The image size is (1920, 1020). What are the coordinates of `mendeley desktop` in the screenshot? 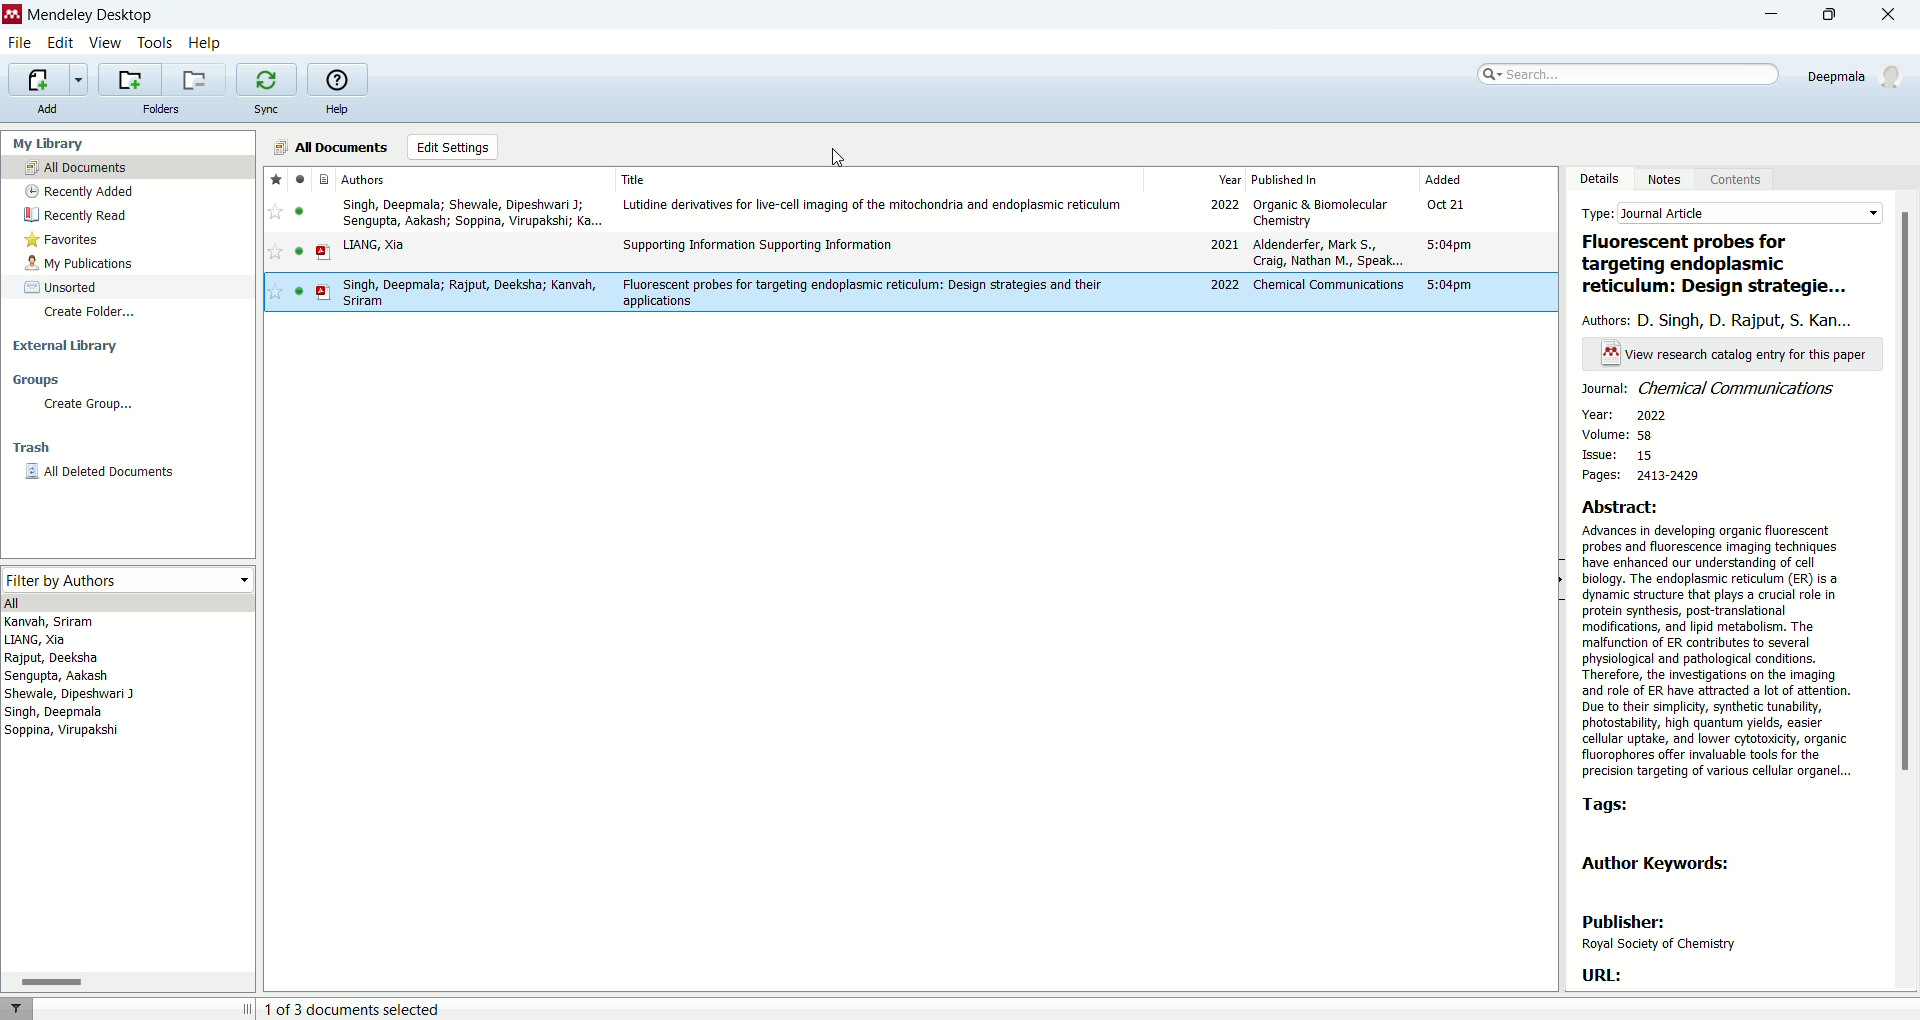 It's located at (91, 14).